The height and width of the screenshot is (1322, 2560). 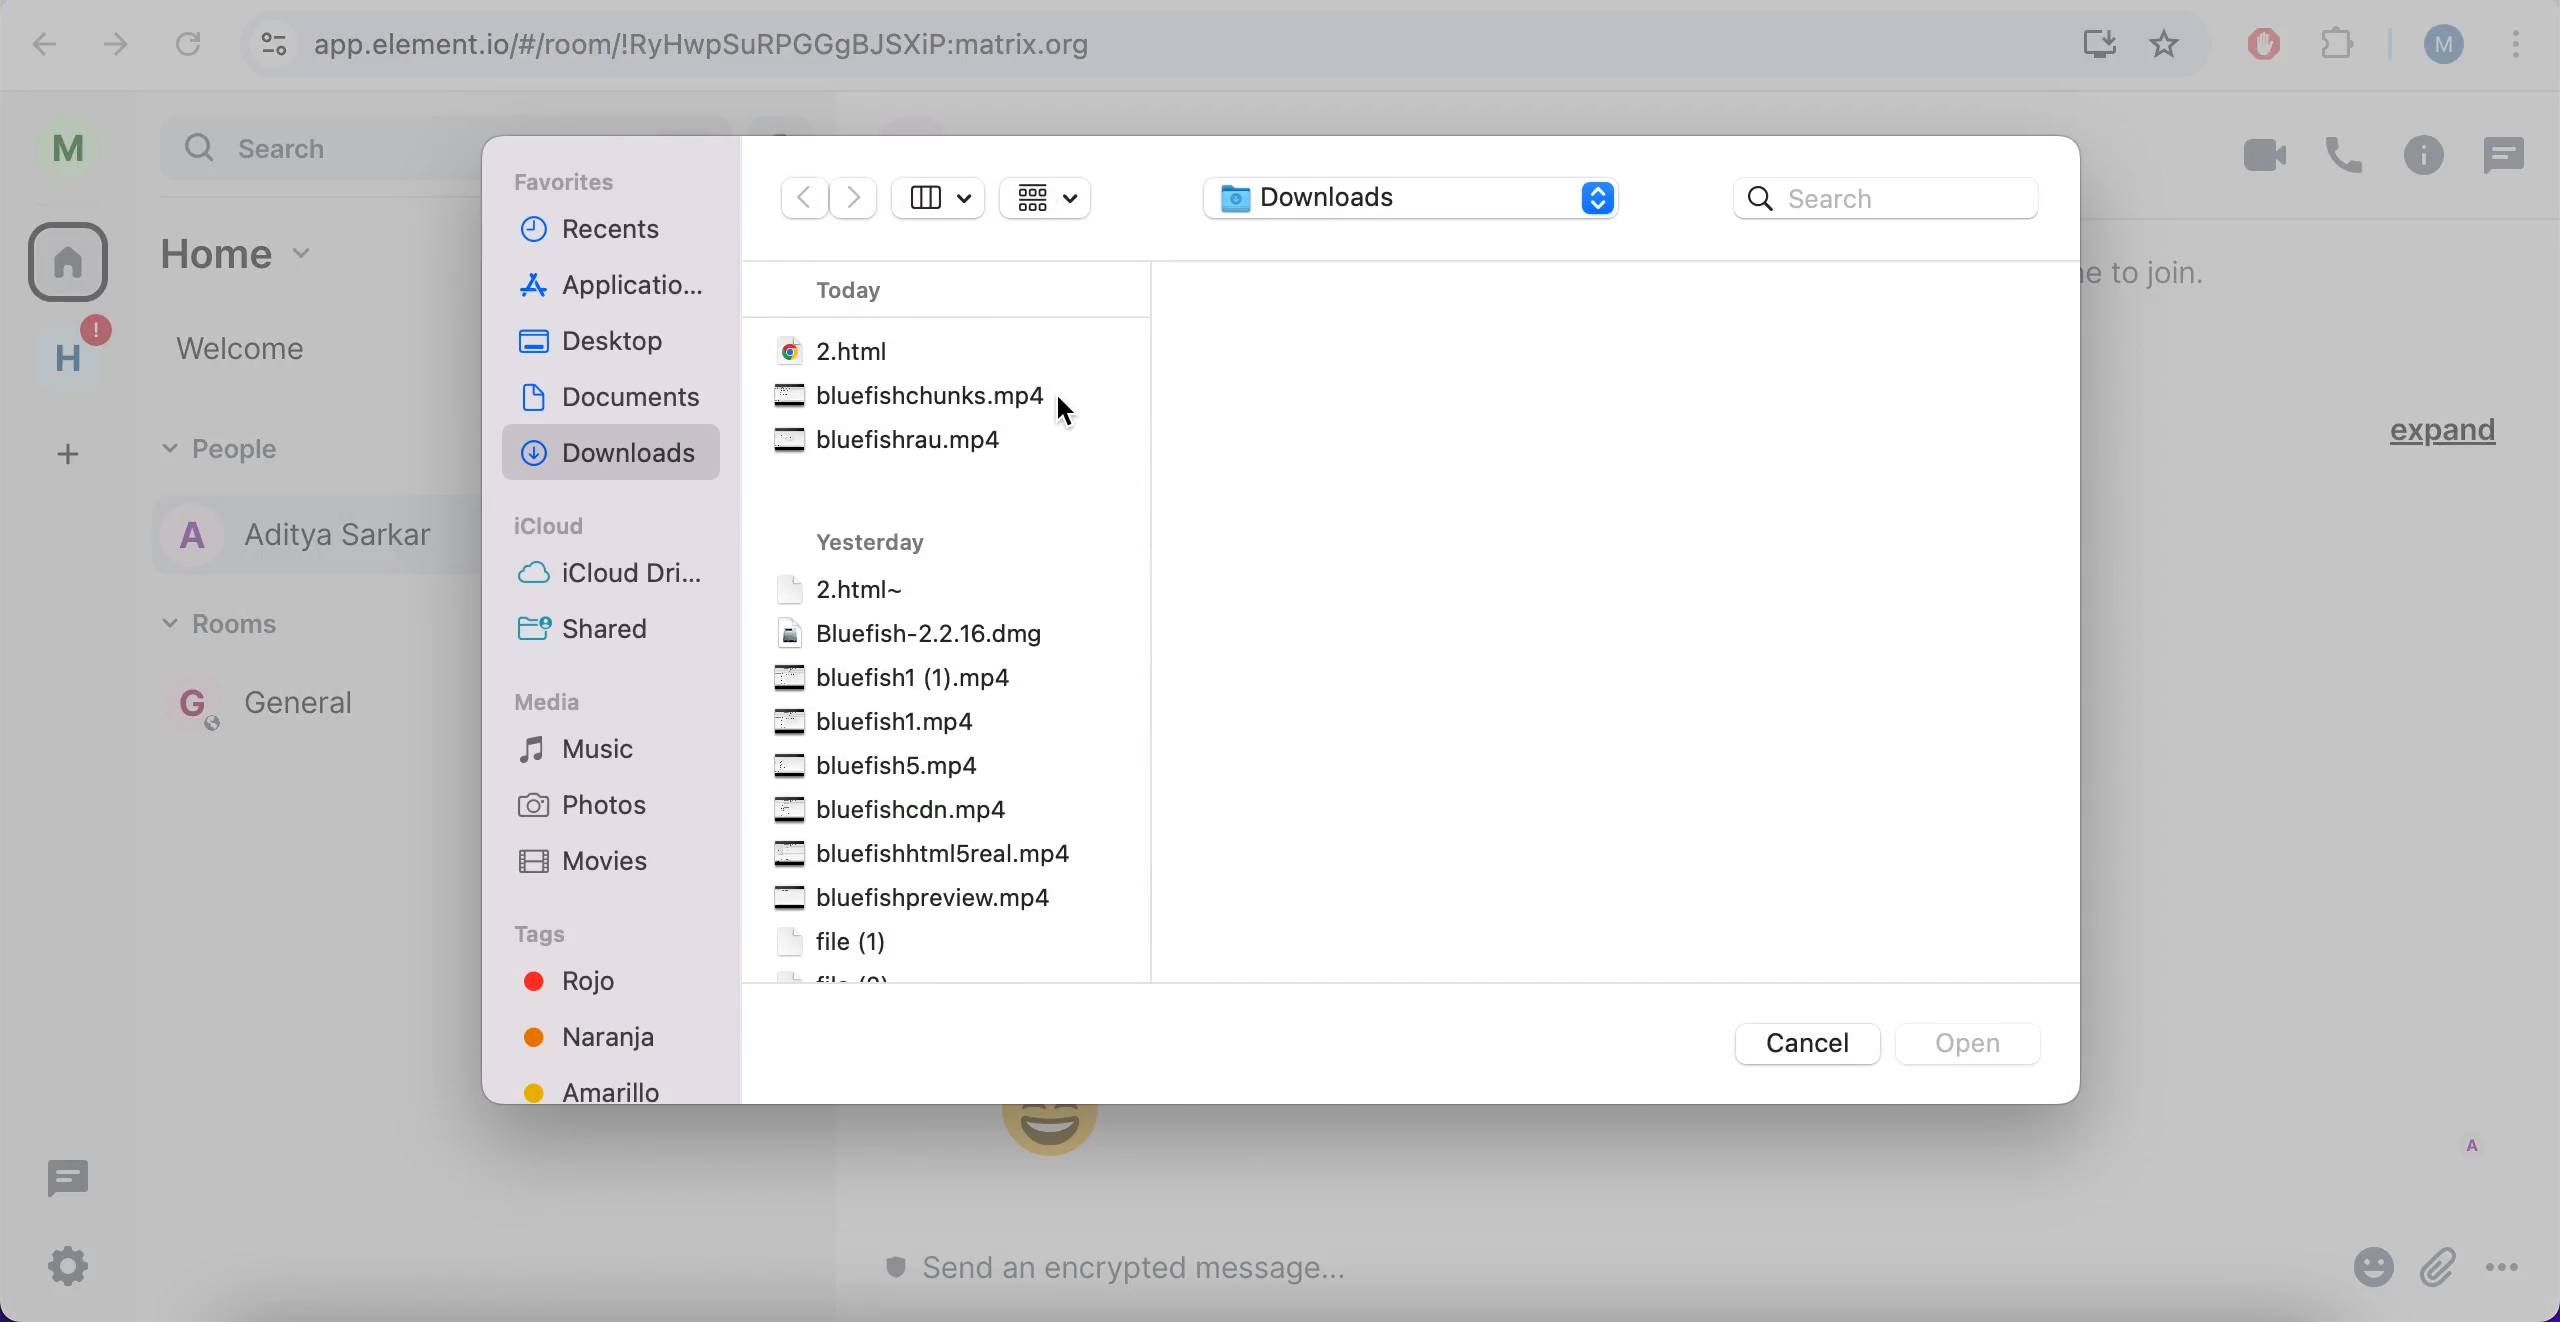 What do you see at coordinates (850, 195) in the screenshot?
I see `` at bounding box center [850, 195].